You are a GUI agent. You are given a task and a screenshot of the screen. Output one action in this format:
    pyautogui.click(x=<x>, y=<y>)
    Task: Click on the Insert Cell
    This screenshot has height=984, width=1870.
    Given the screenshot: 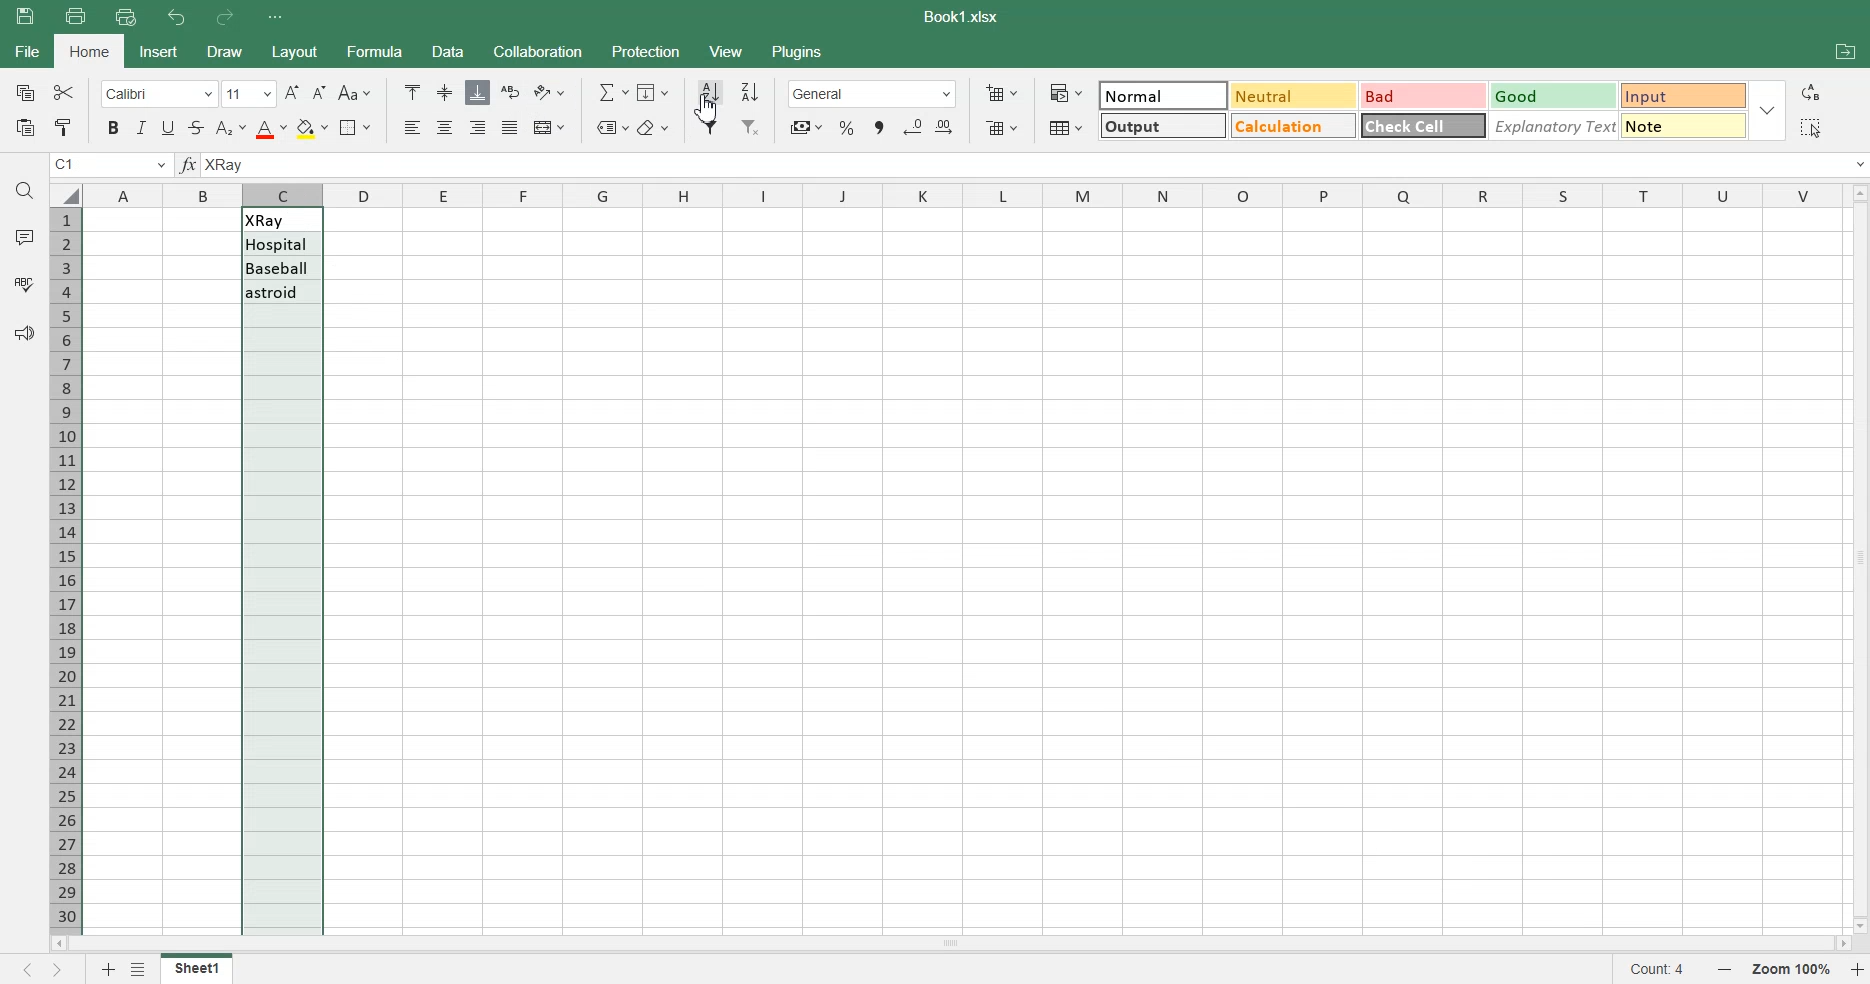 What is the action you would take?
    pyautogui.click(x=1000, y=93)
    